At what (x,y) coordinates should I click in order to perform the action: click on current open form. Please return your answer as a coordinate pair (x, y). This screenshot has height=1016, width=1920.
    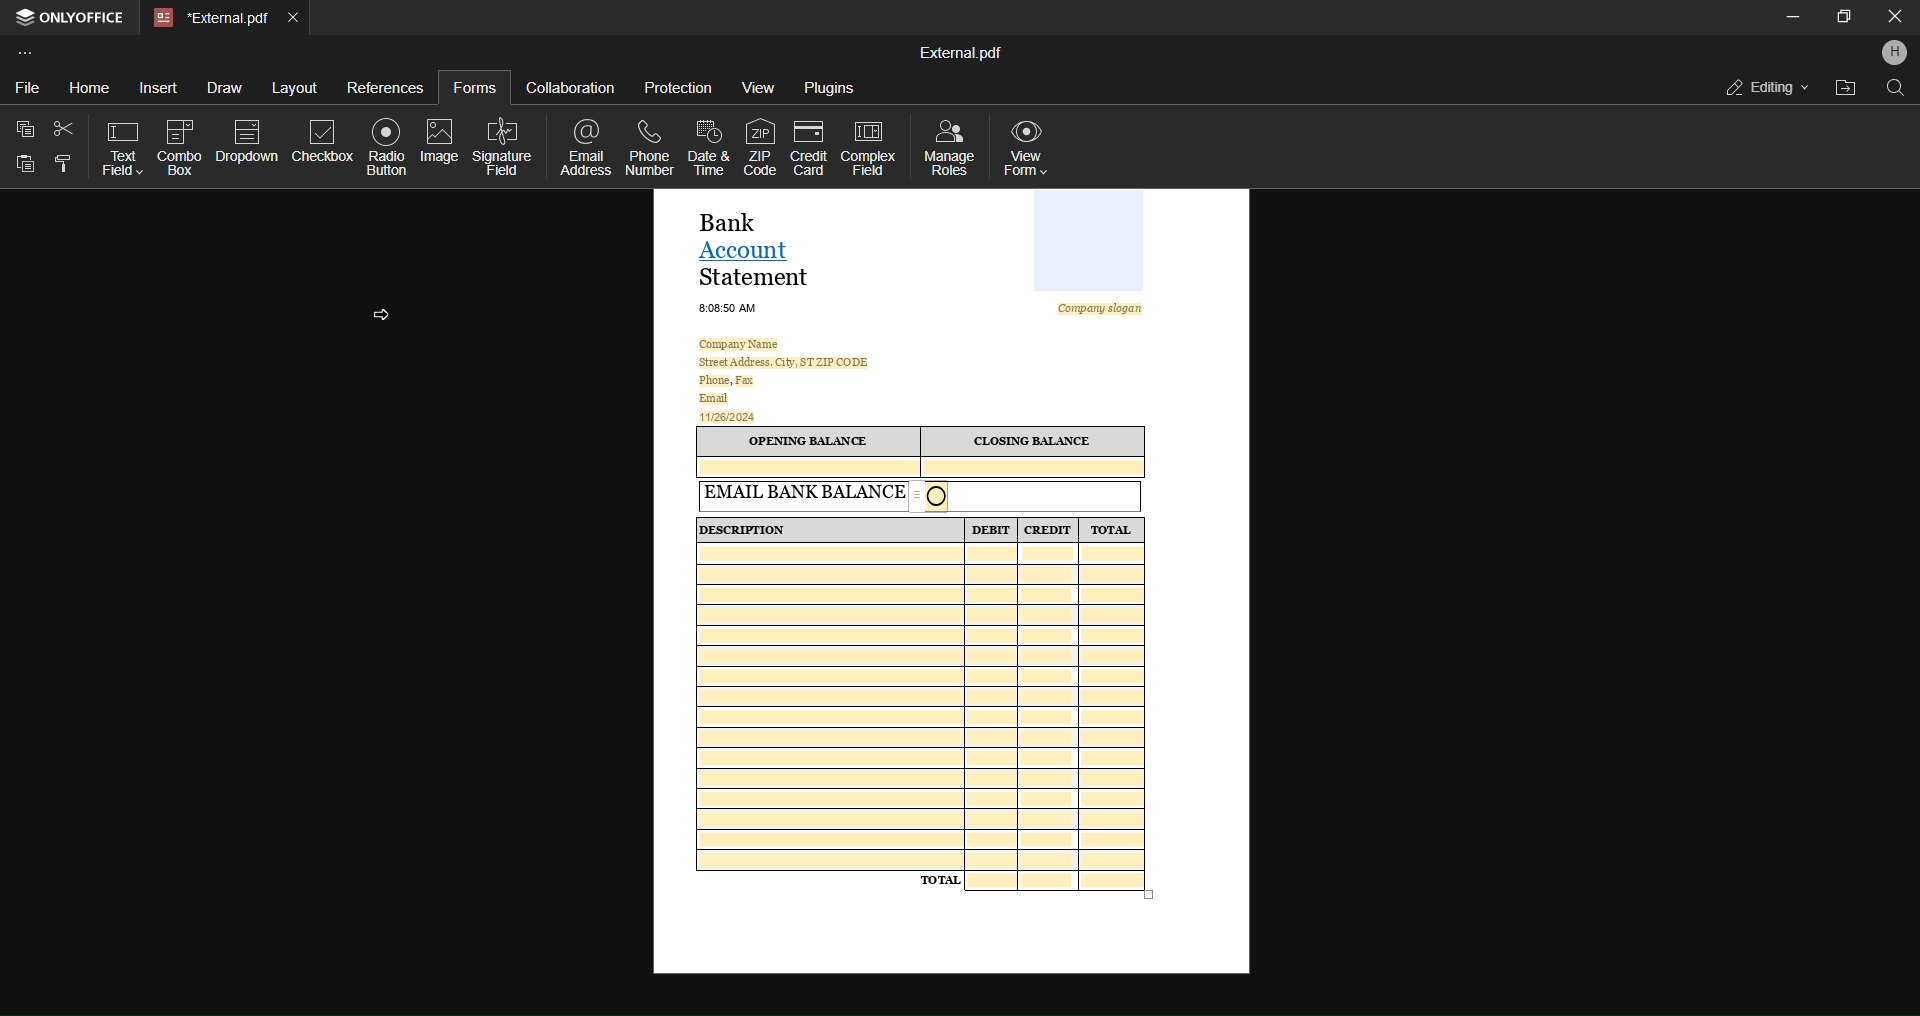
    Looking at the image, I should click on (959, 579).